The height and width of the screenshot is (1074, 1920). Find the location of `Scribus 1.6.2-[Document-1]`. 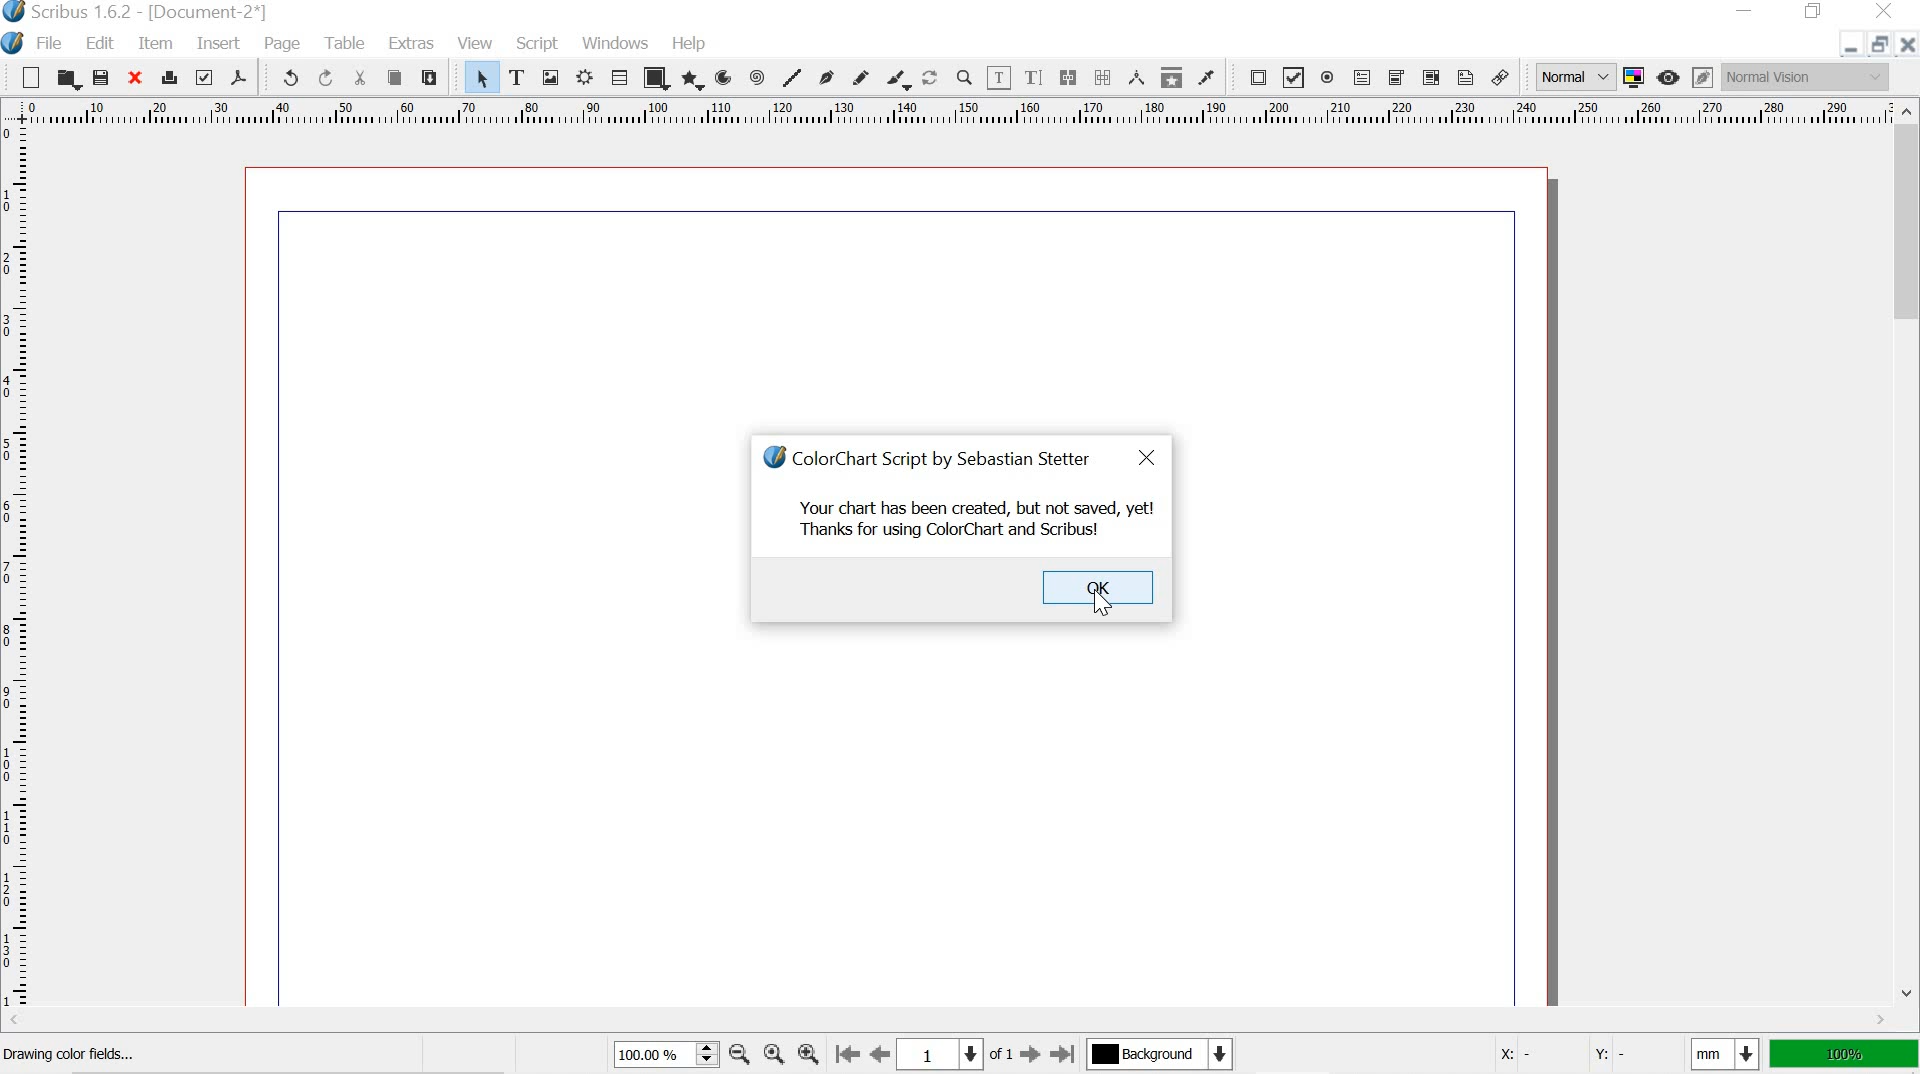

Scribus 1.6.2-[Document-1] is located at coordinates (162, 12).